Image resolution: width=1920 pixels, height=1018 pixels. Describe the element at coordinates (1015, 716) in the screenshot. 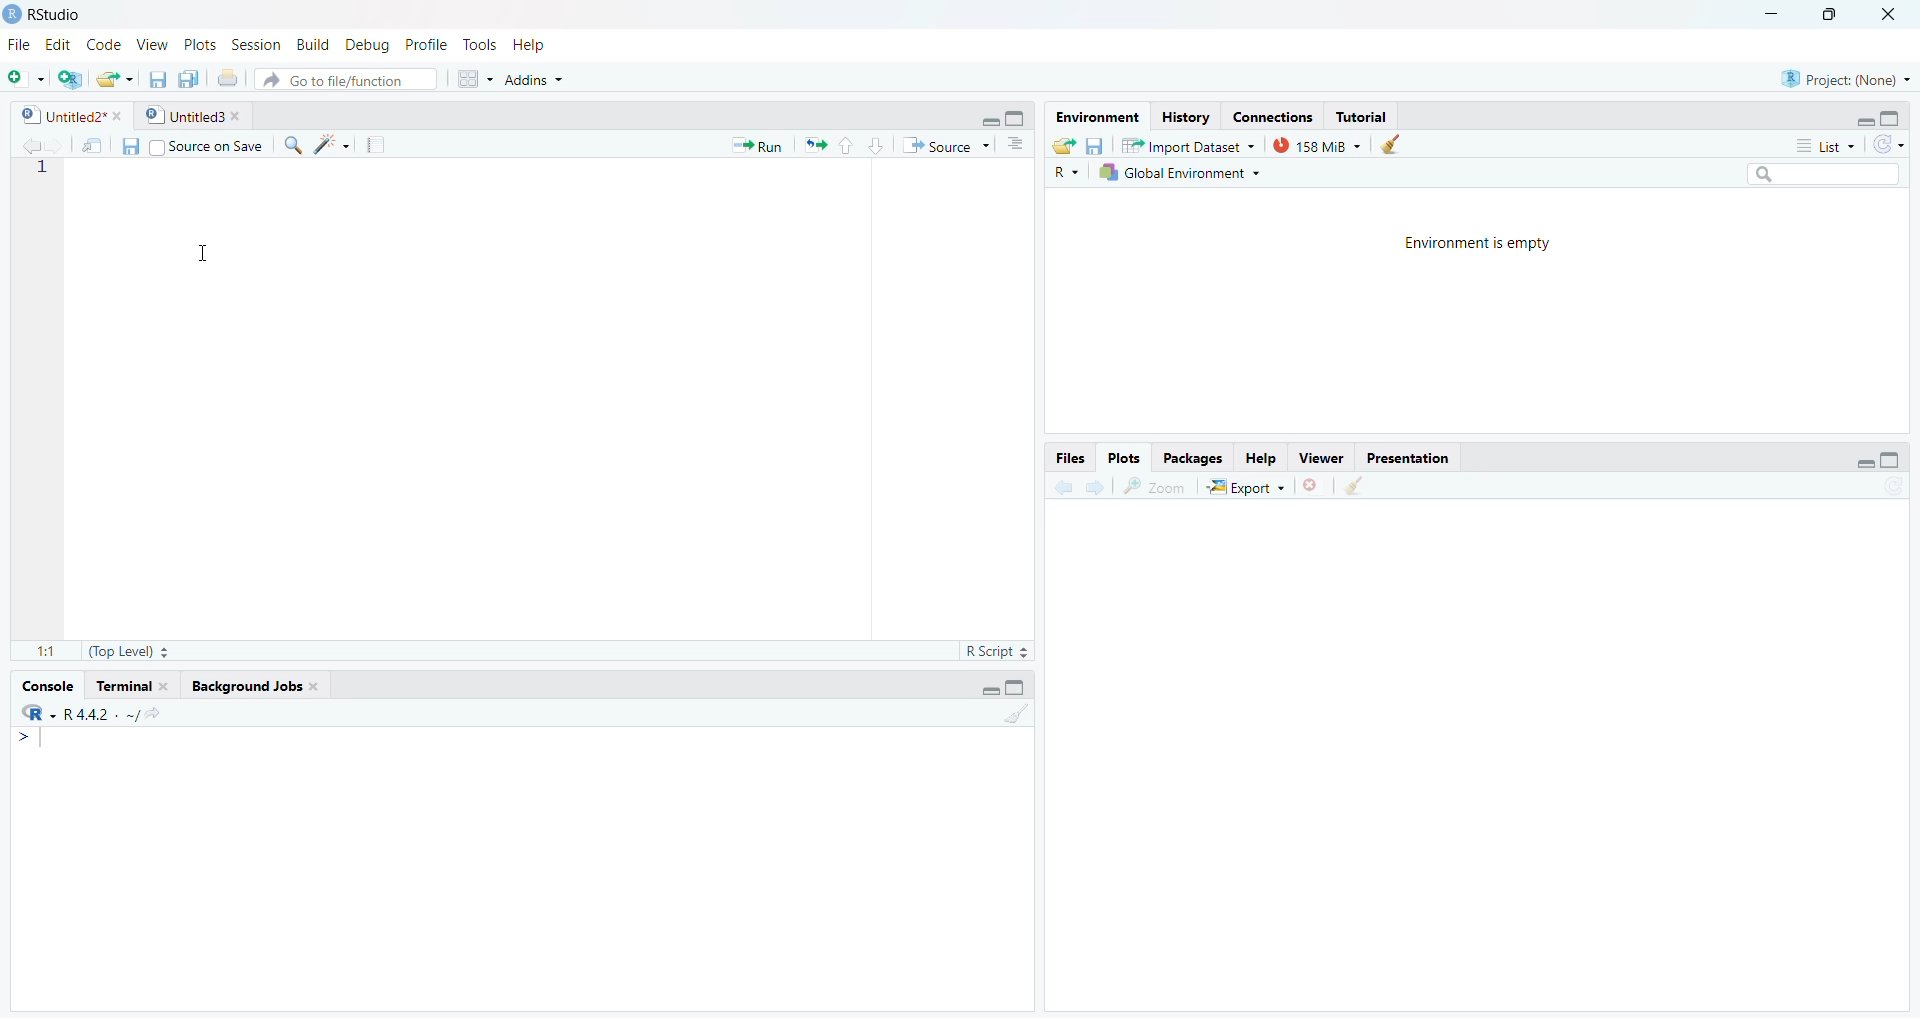

I see `clear console` at that location.